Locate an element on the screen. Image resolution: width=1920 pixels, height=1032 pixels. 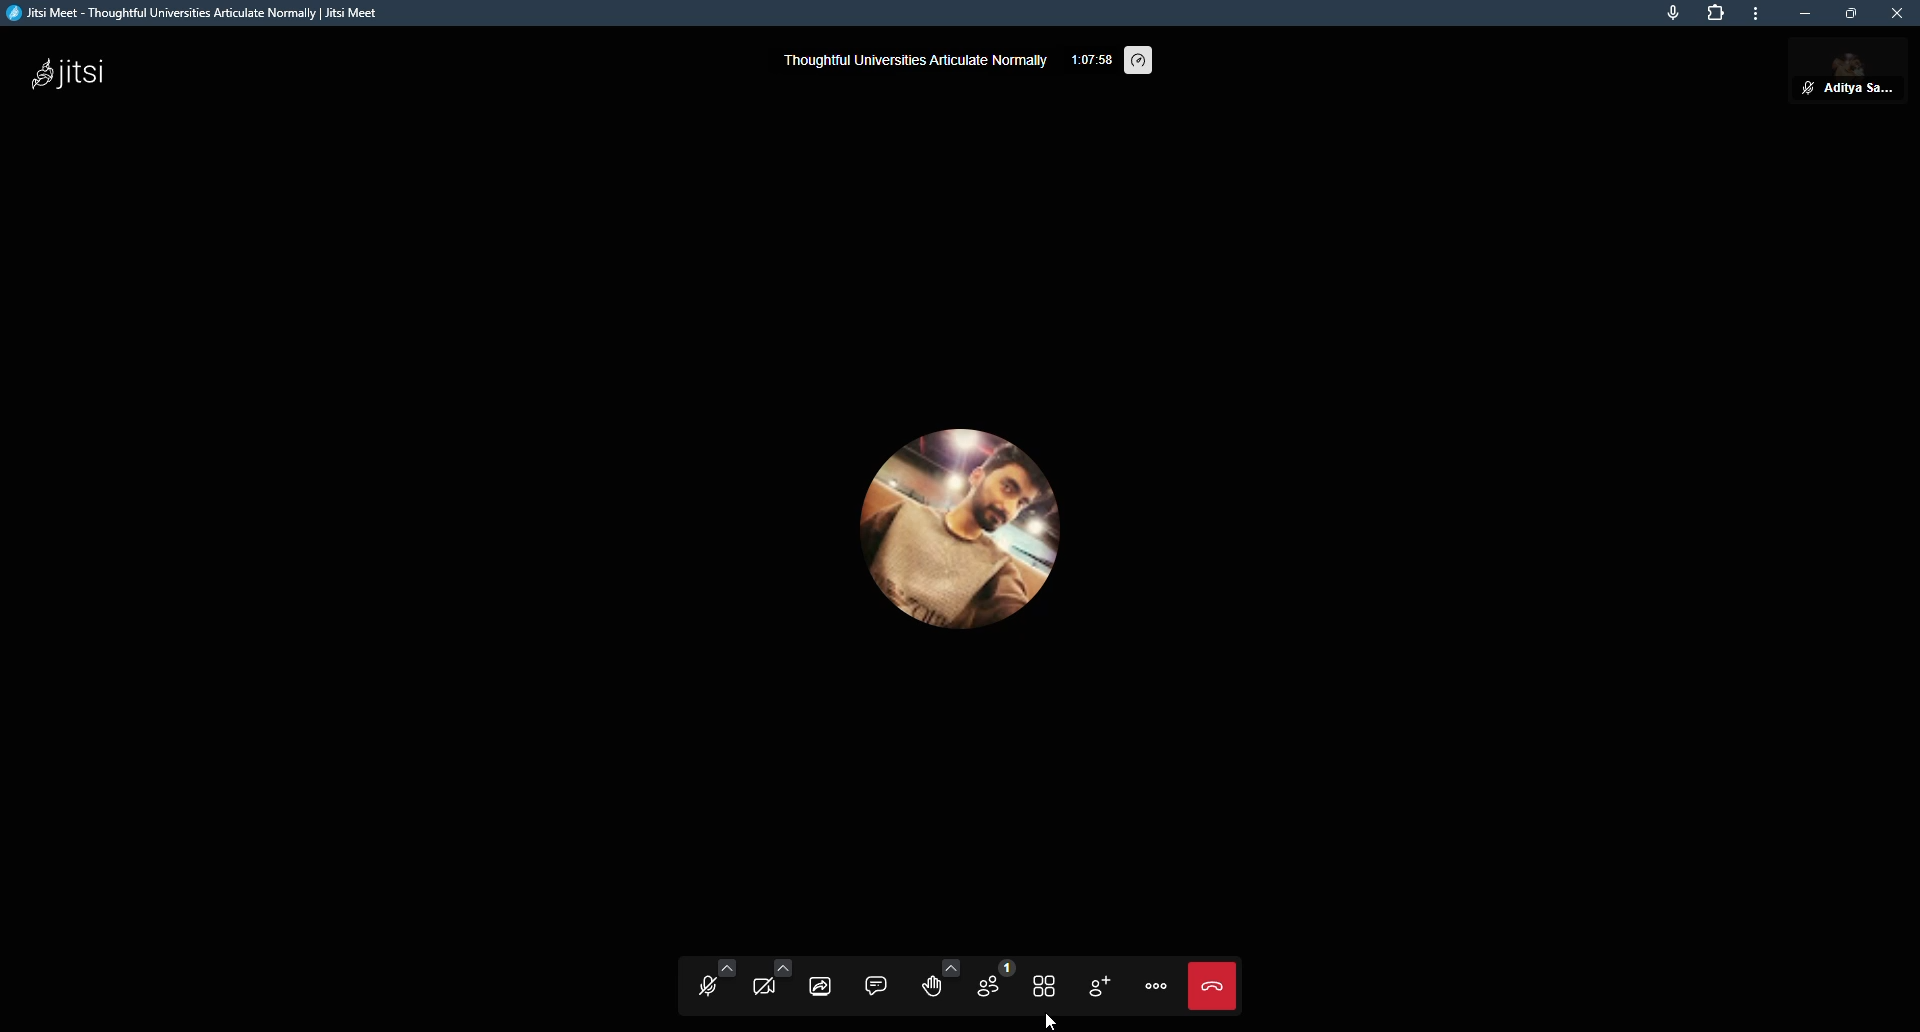
profile picture is located at coordinates (938, 520).